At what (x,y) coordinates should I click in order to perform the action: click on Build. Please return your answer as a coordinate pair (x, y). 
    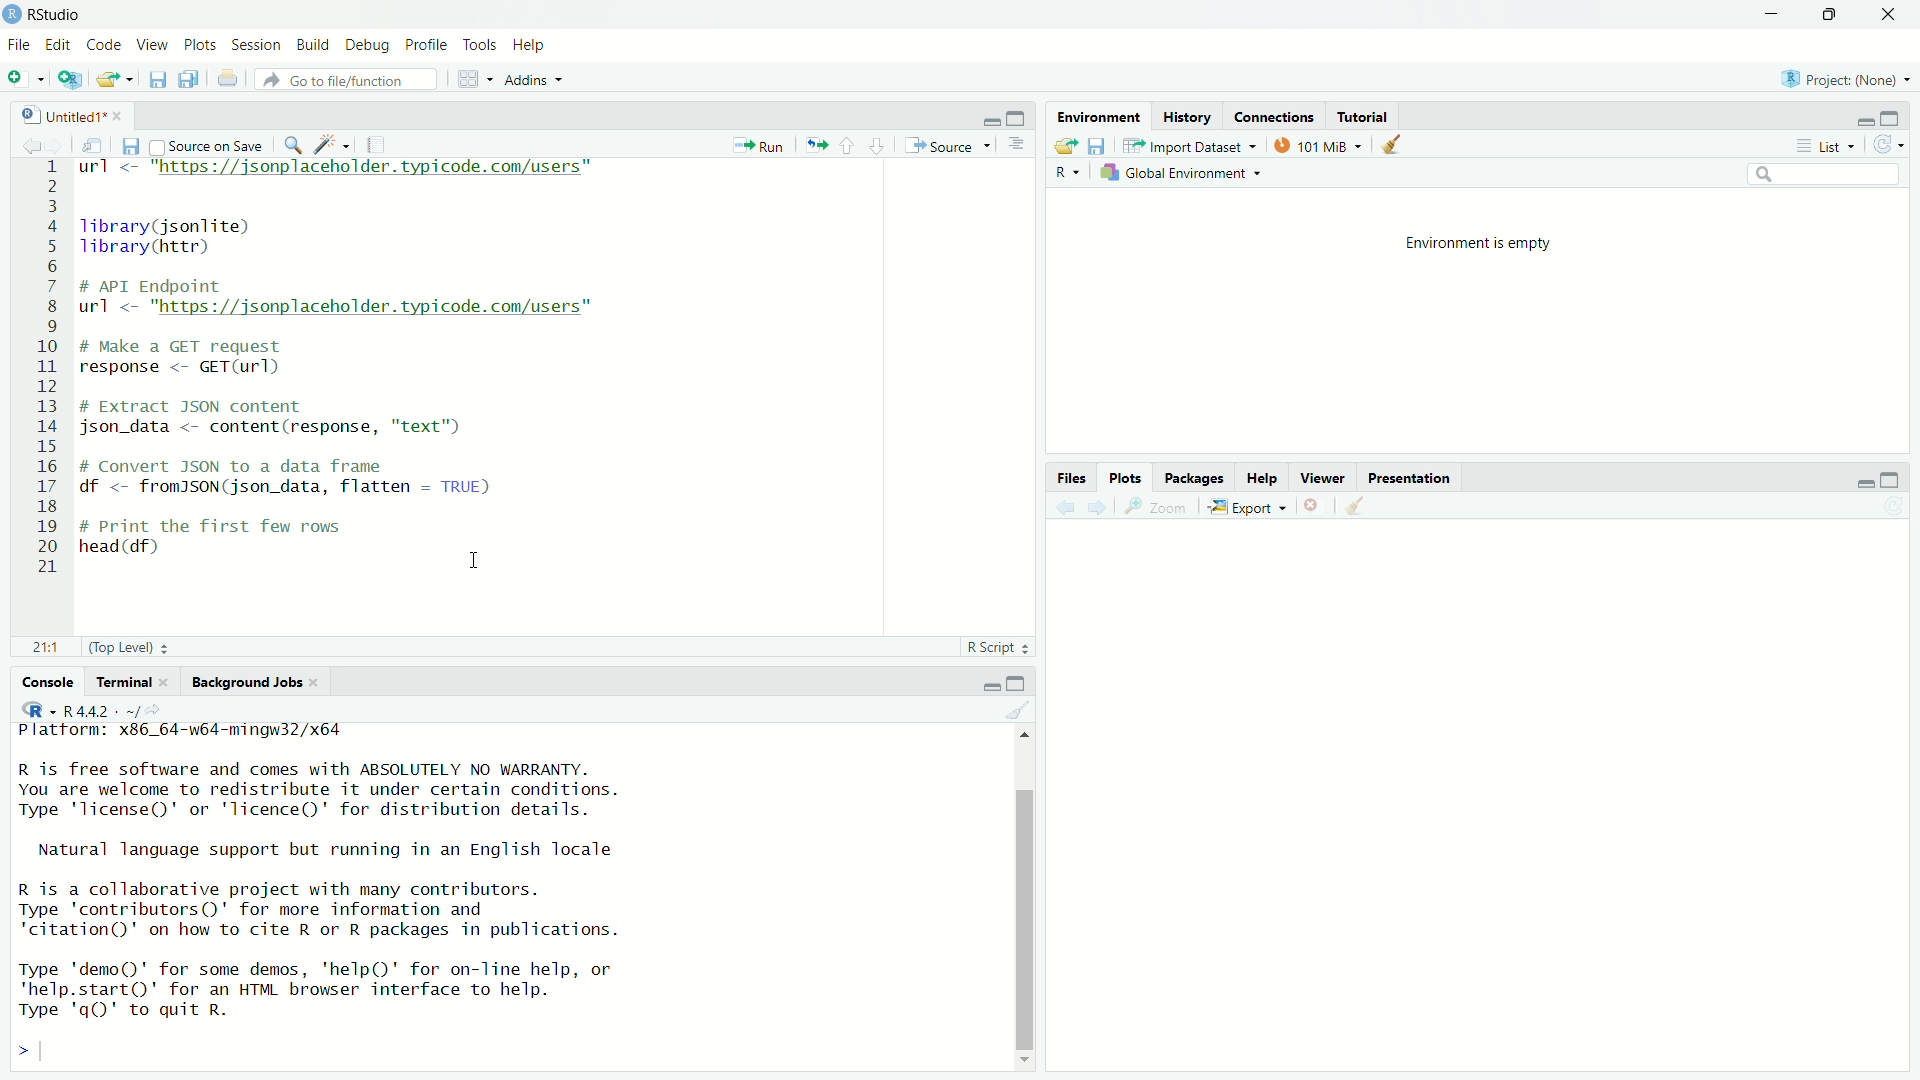
    Looking at the image, I should click on (313, 46).